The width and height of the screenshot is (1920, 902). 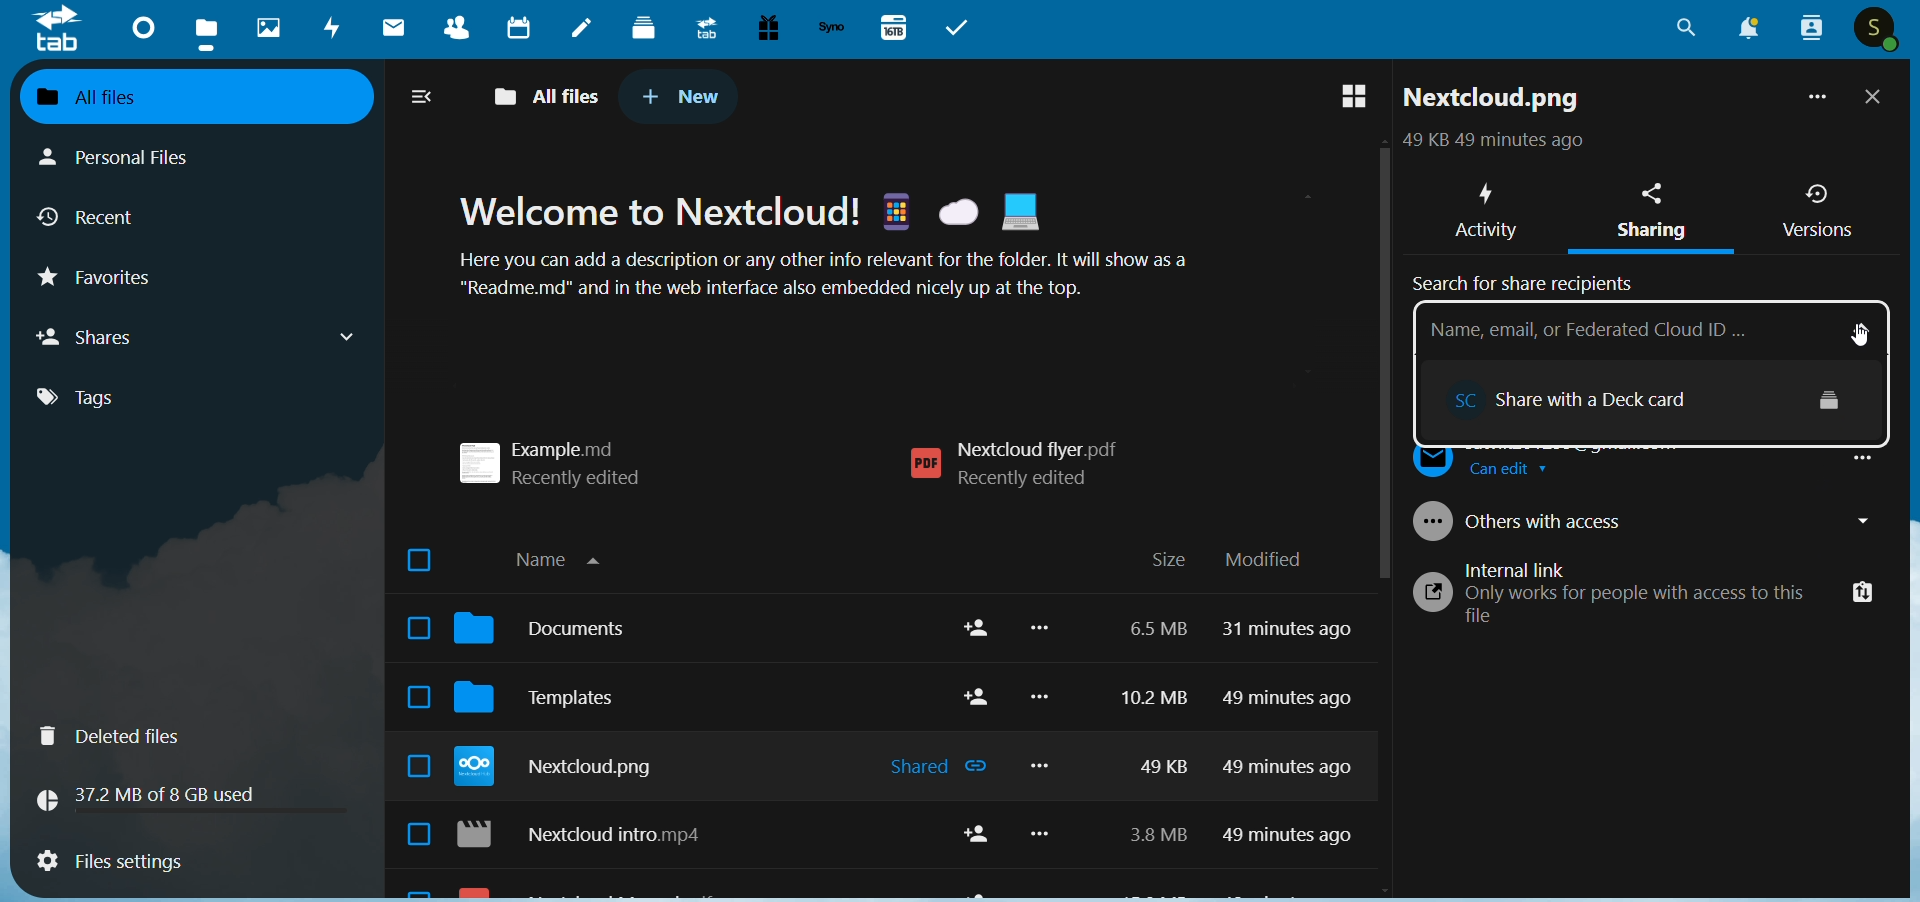 What do you see at coordinates (200, 336) in the screenshot?
I see `shares` at bounding box center [200, 336].